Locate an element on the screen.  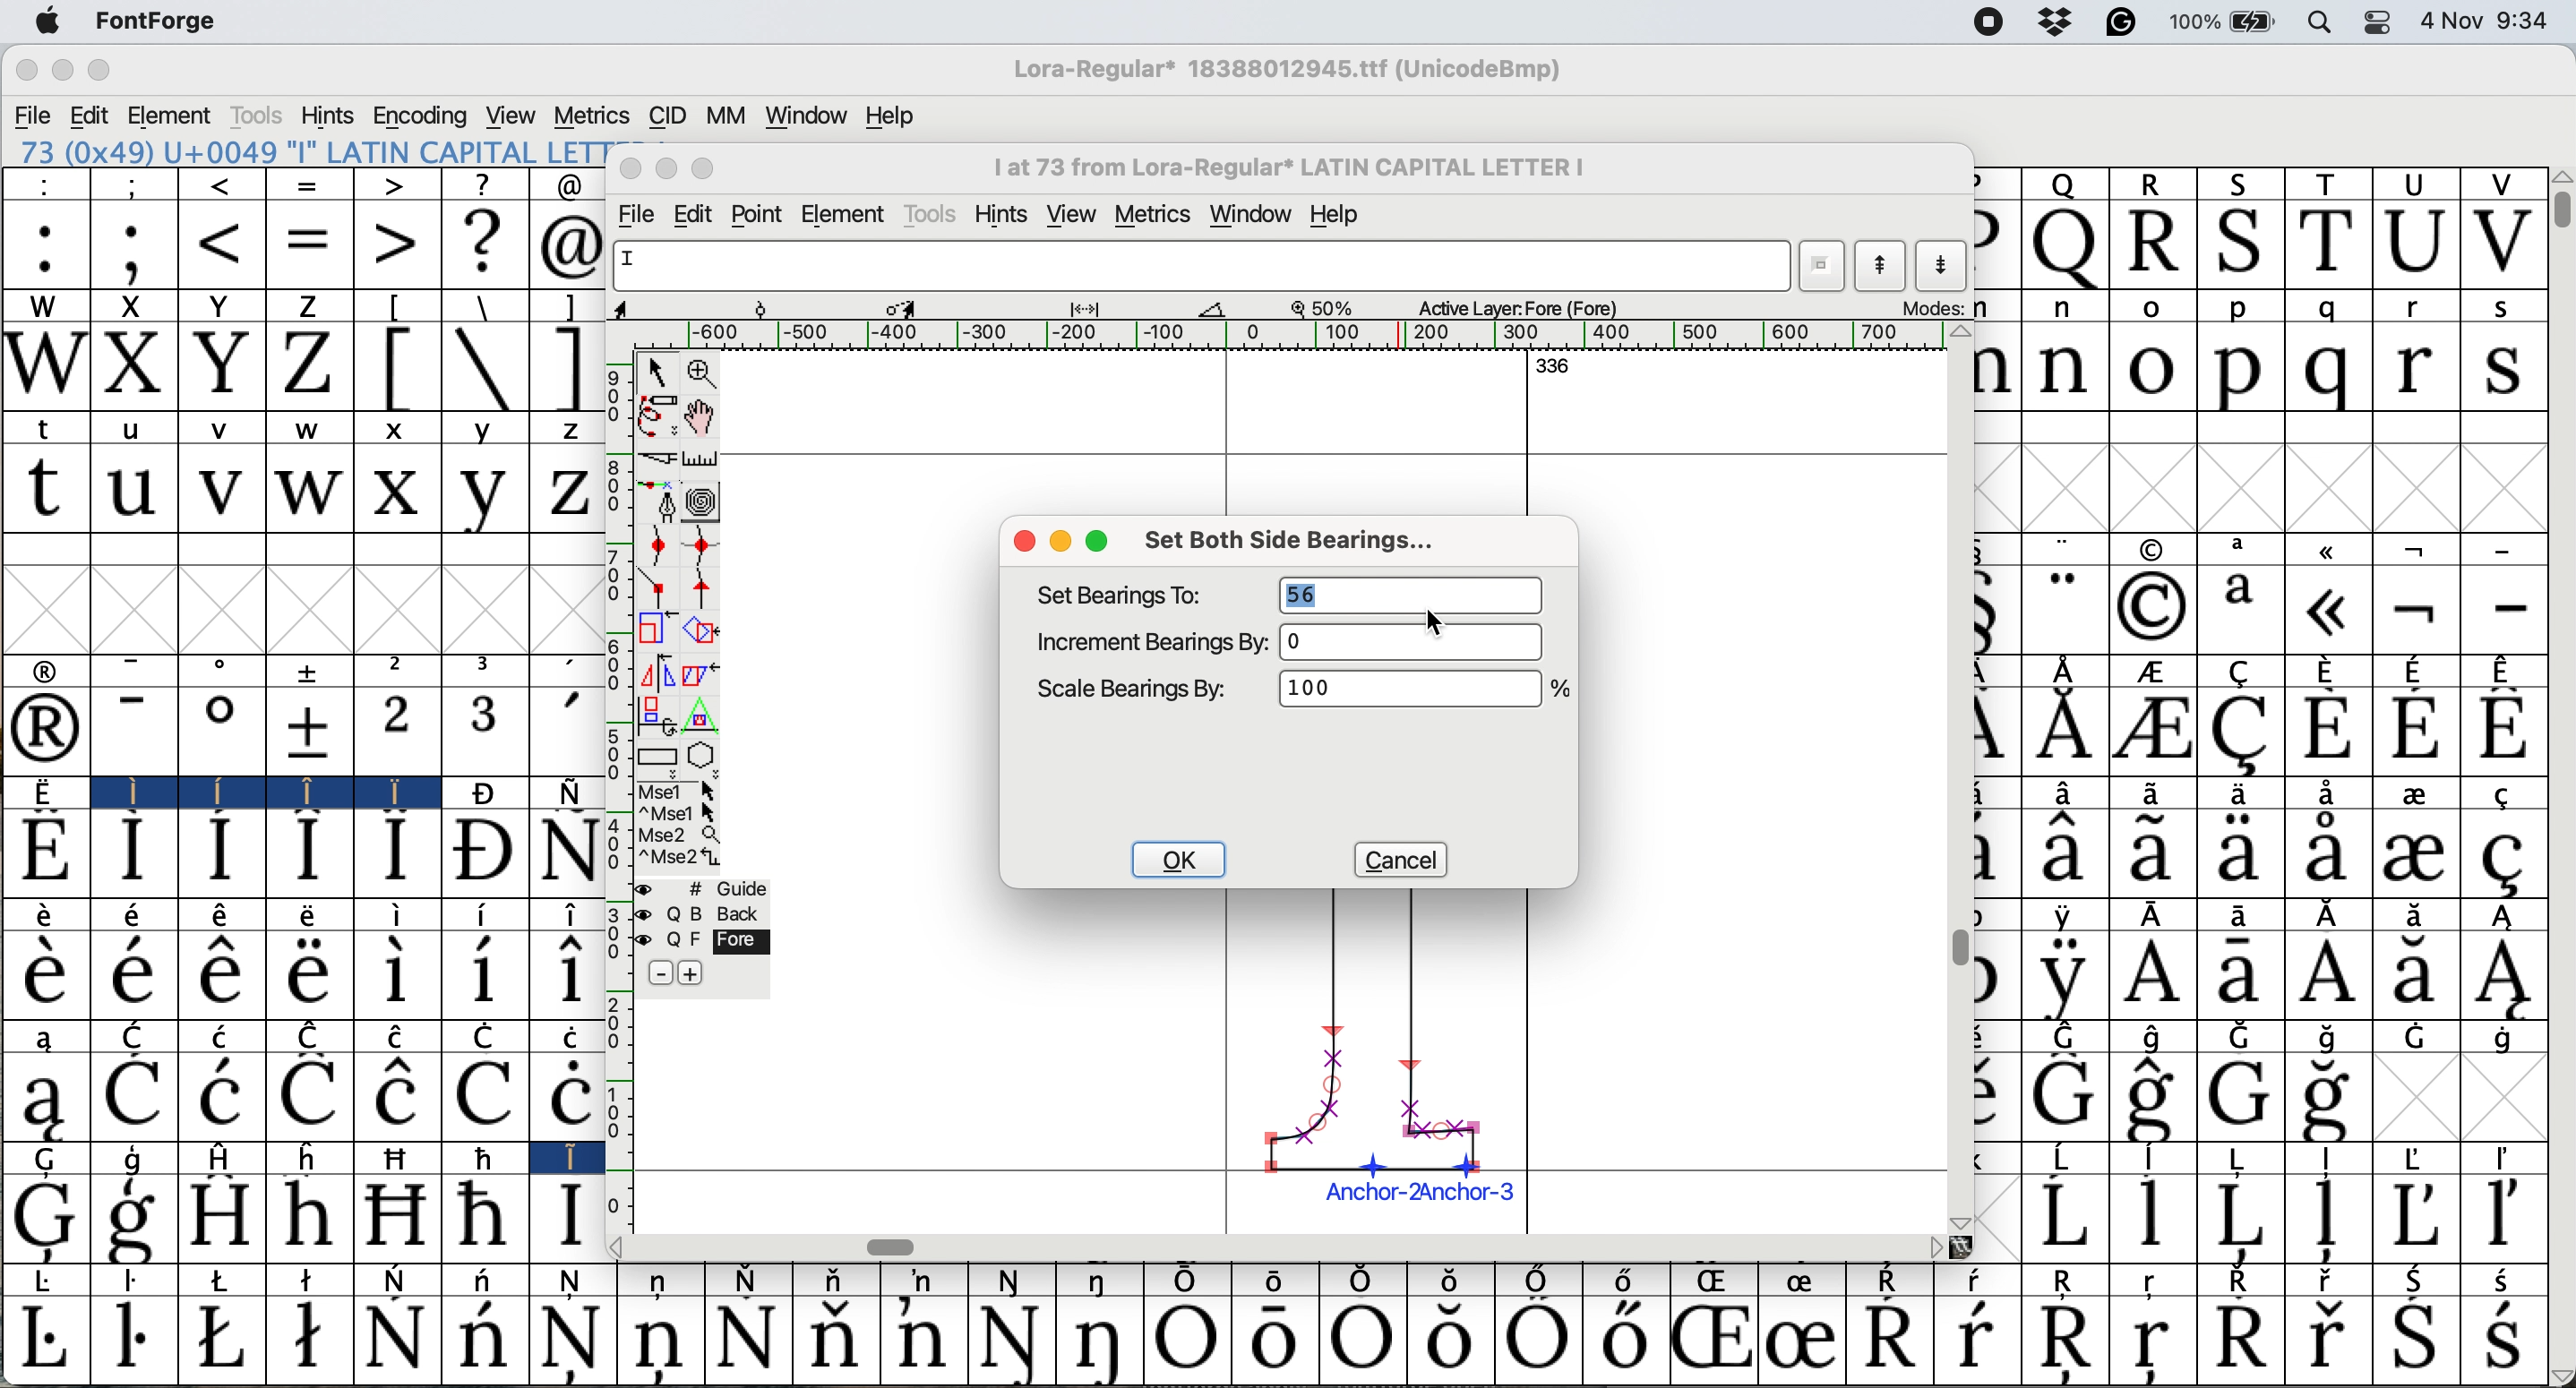
 is located at coordinates (1084, 305).